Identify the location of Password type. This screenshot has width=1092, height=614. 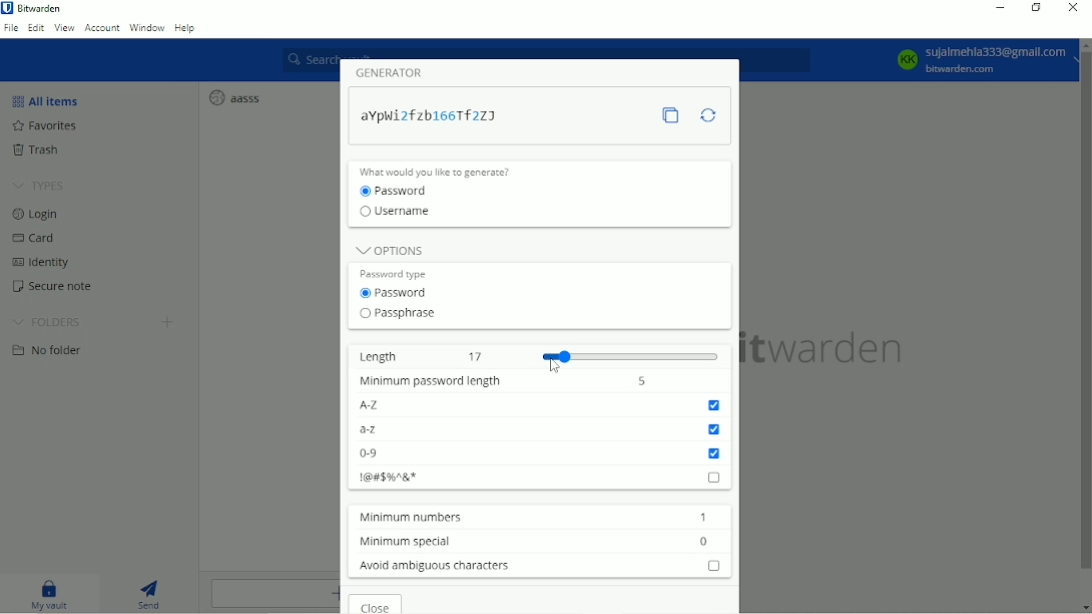
(399, 272).